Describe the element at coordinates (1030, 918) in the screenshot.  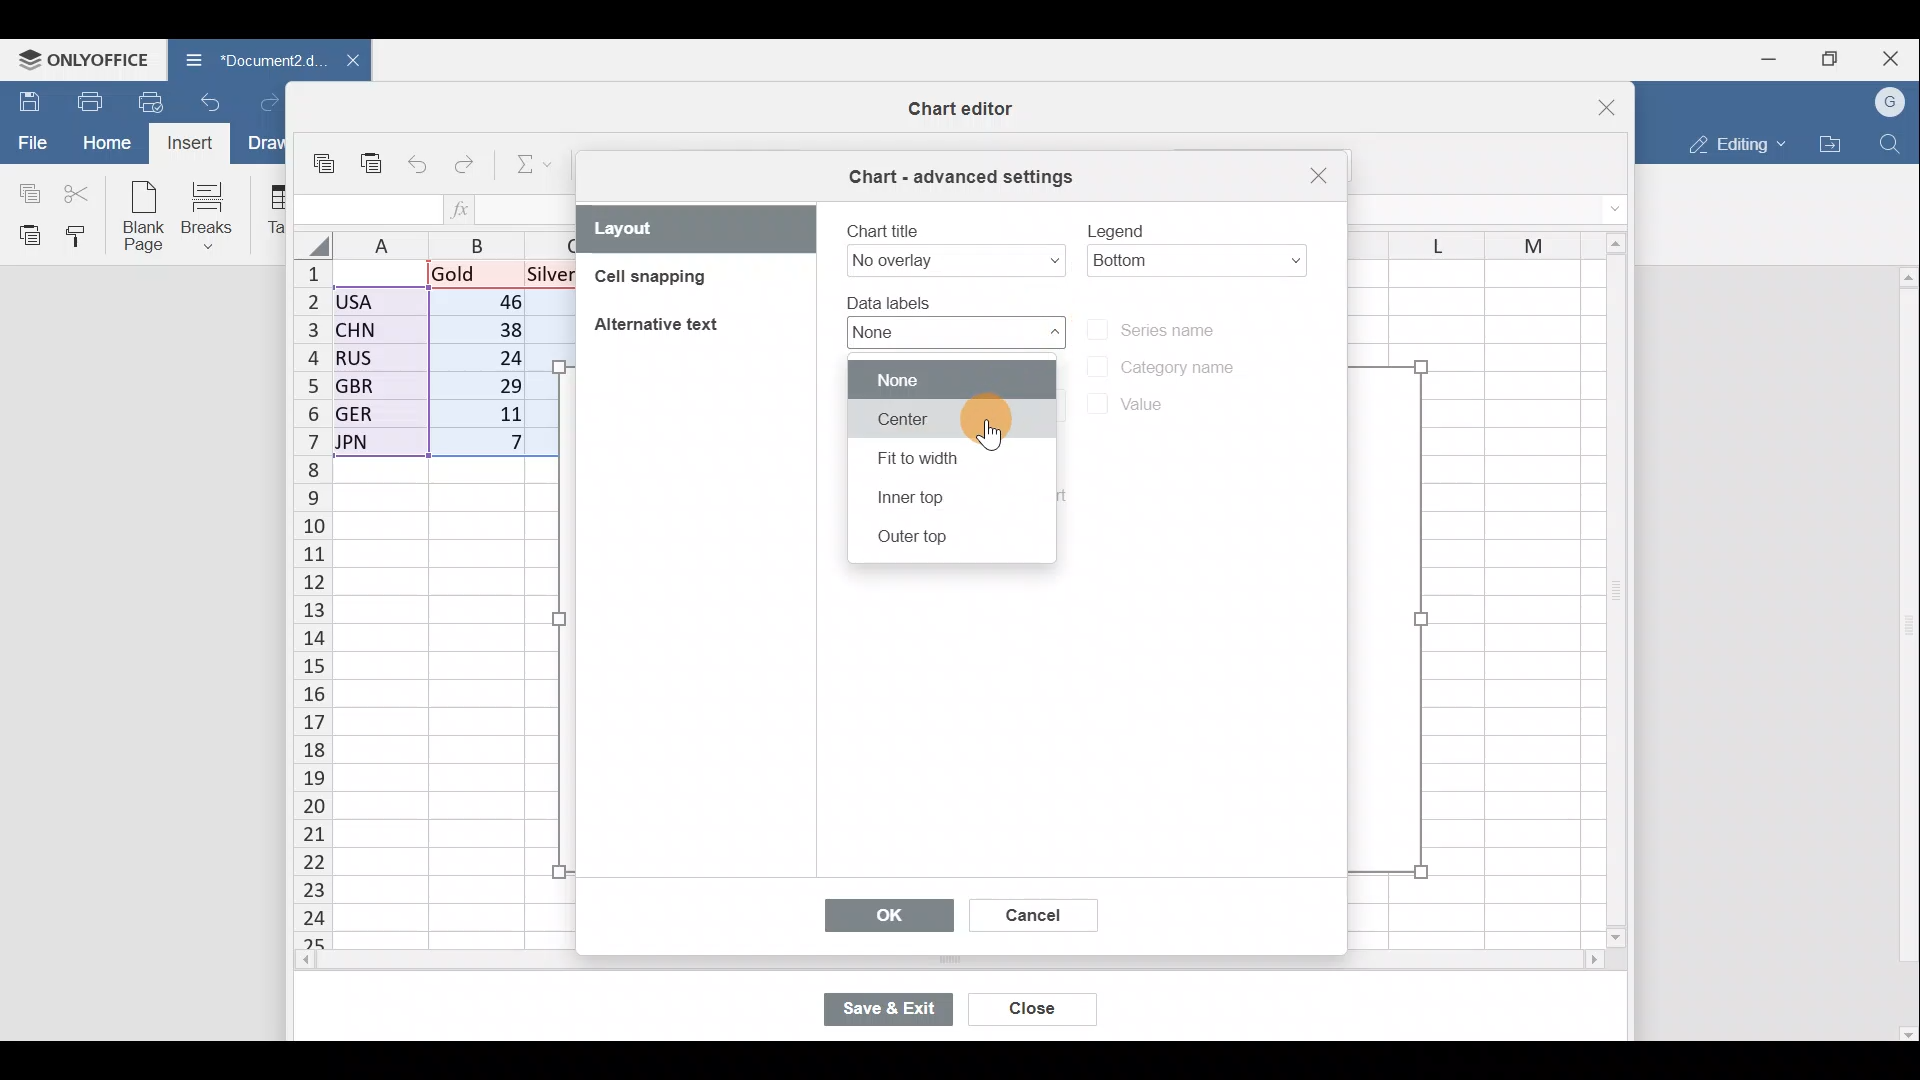
I see `Cancel` at that location.